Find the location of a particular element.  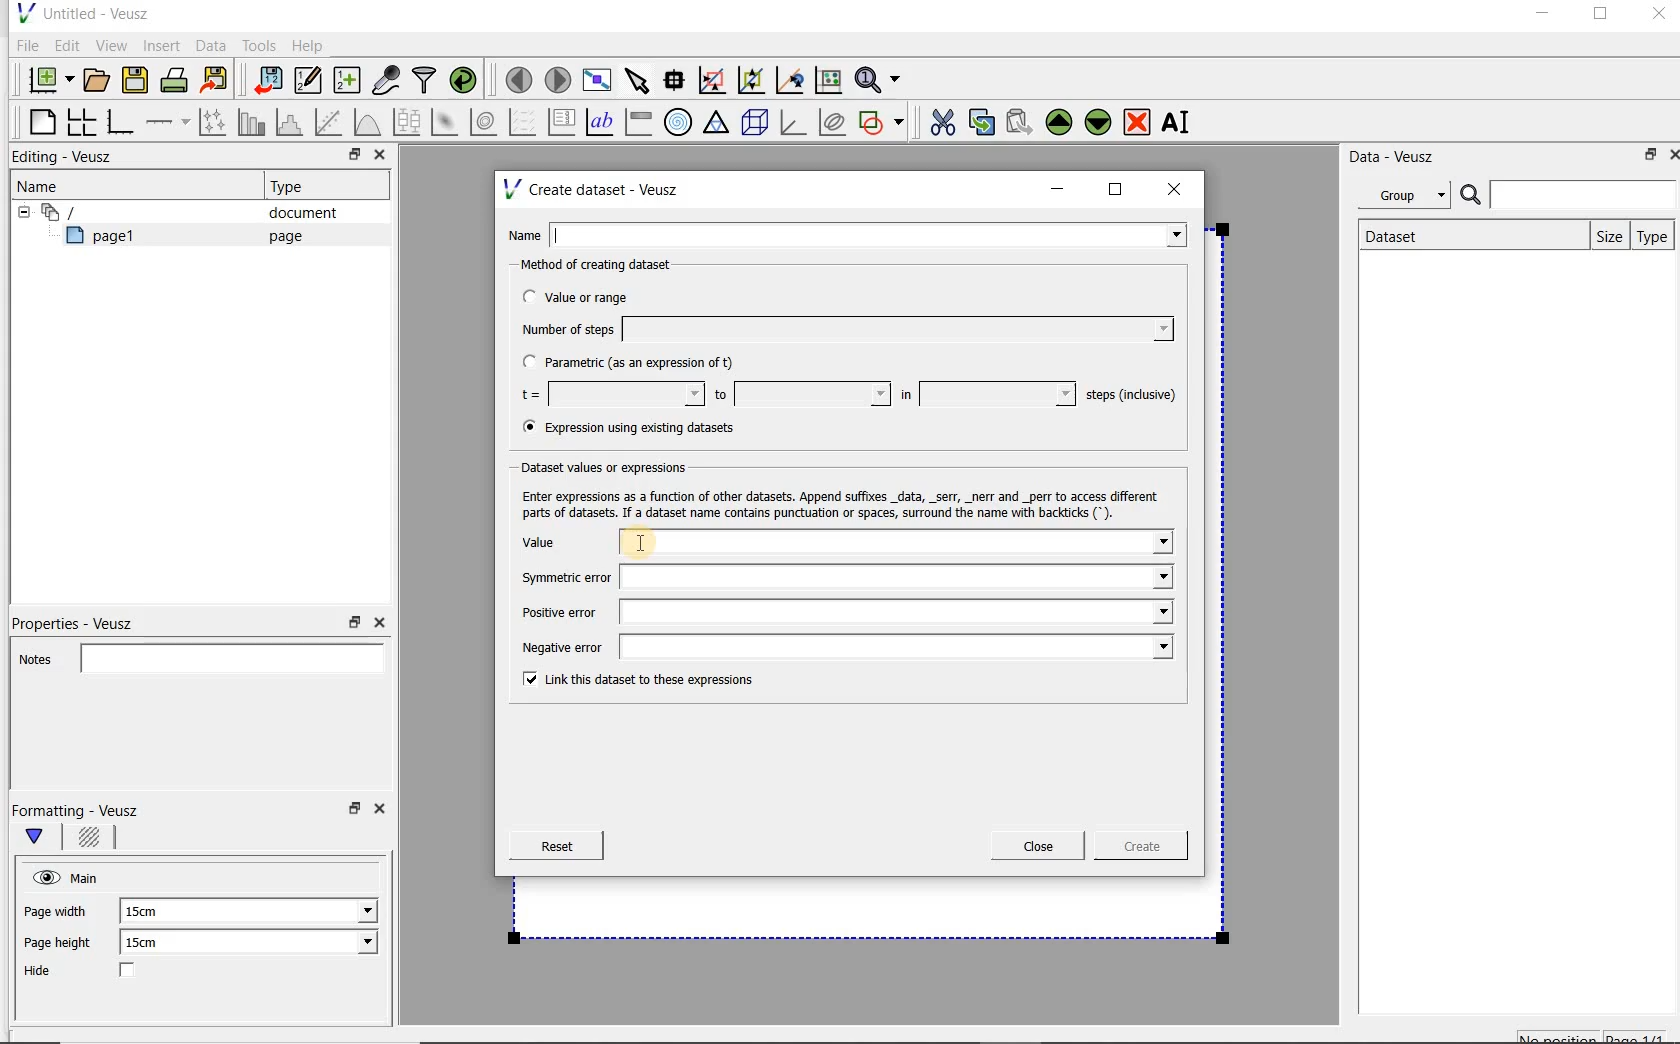

select items from the graph or scroll is located at coordinates (636, 78).